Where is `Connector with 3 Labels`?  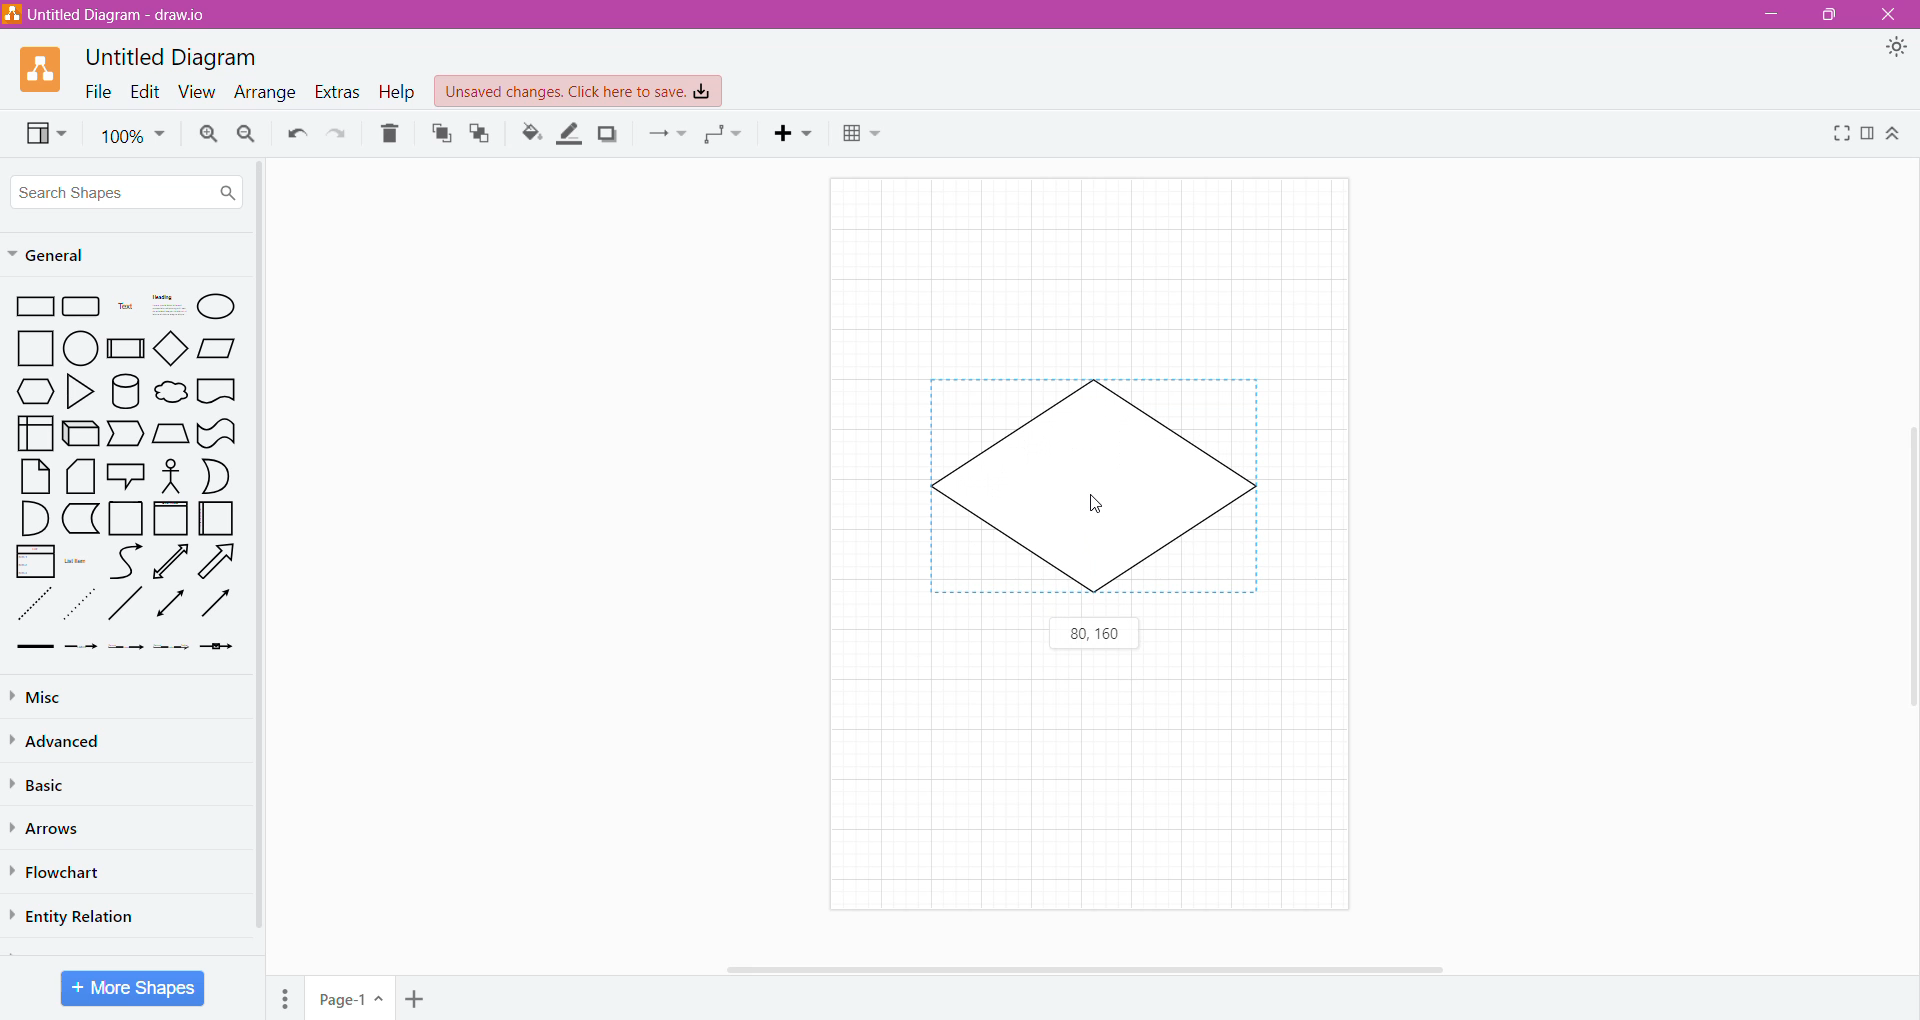 Connector with 3 Labels is located at coordinates (174, 649).